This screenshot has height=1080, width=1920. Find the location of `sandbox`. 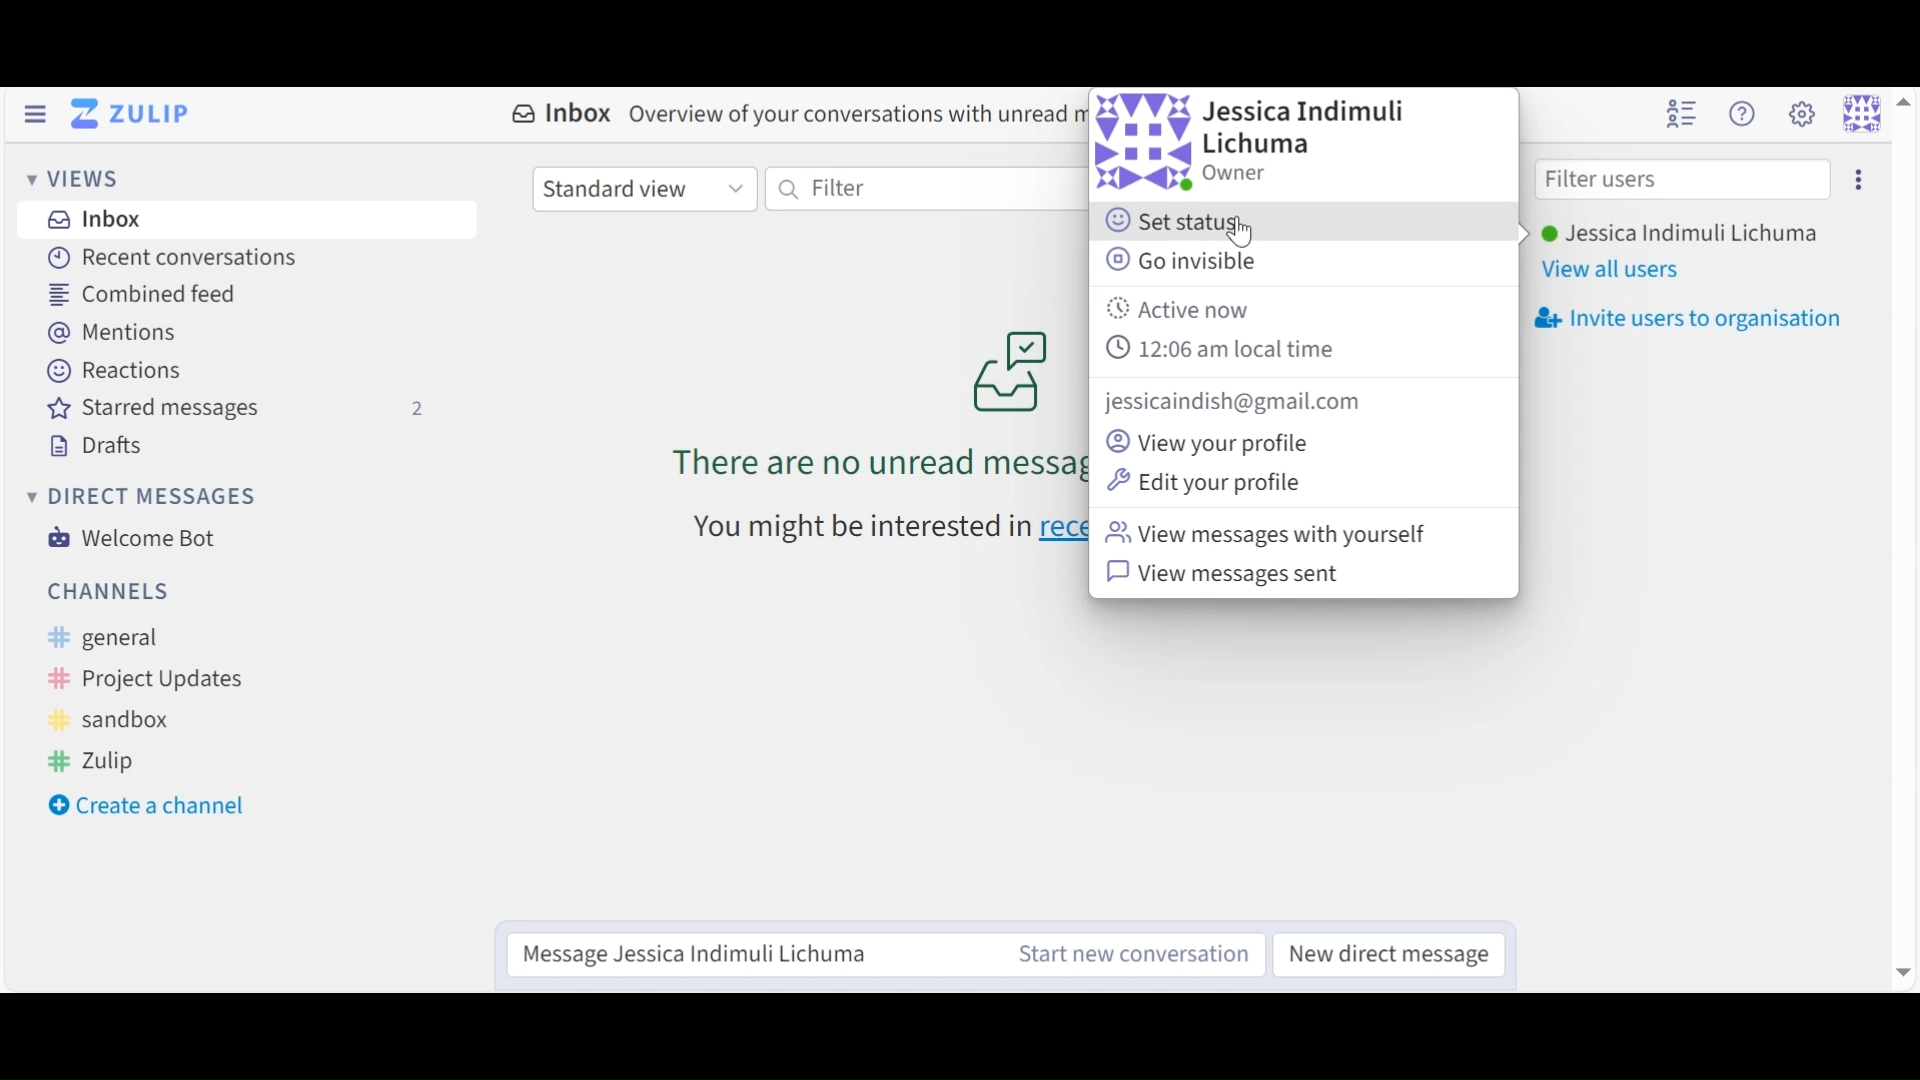

sandbox is located at coordinates (115, 721).